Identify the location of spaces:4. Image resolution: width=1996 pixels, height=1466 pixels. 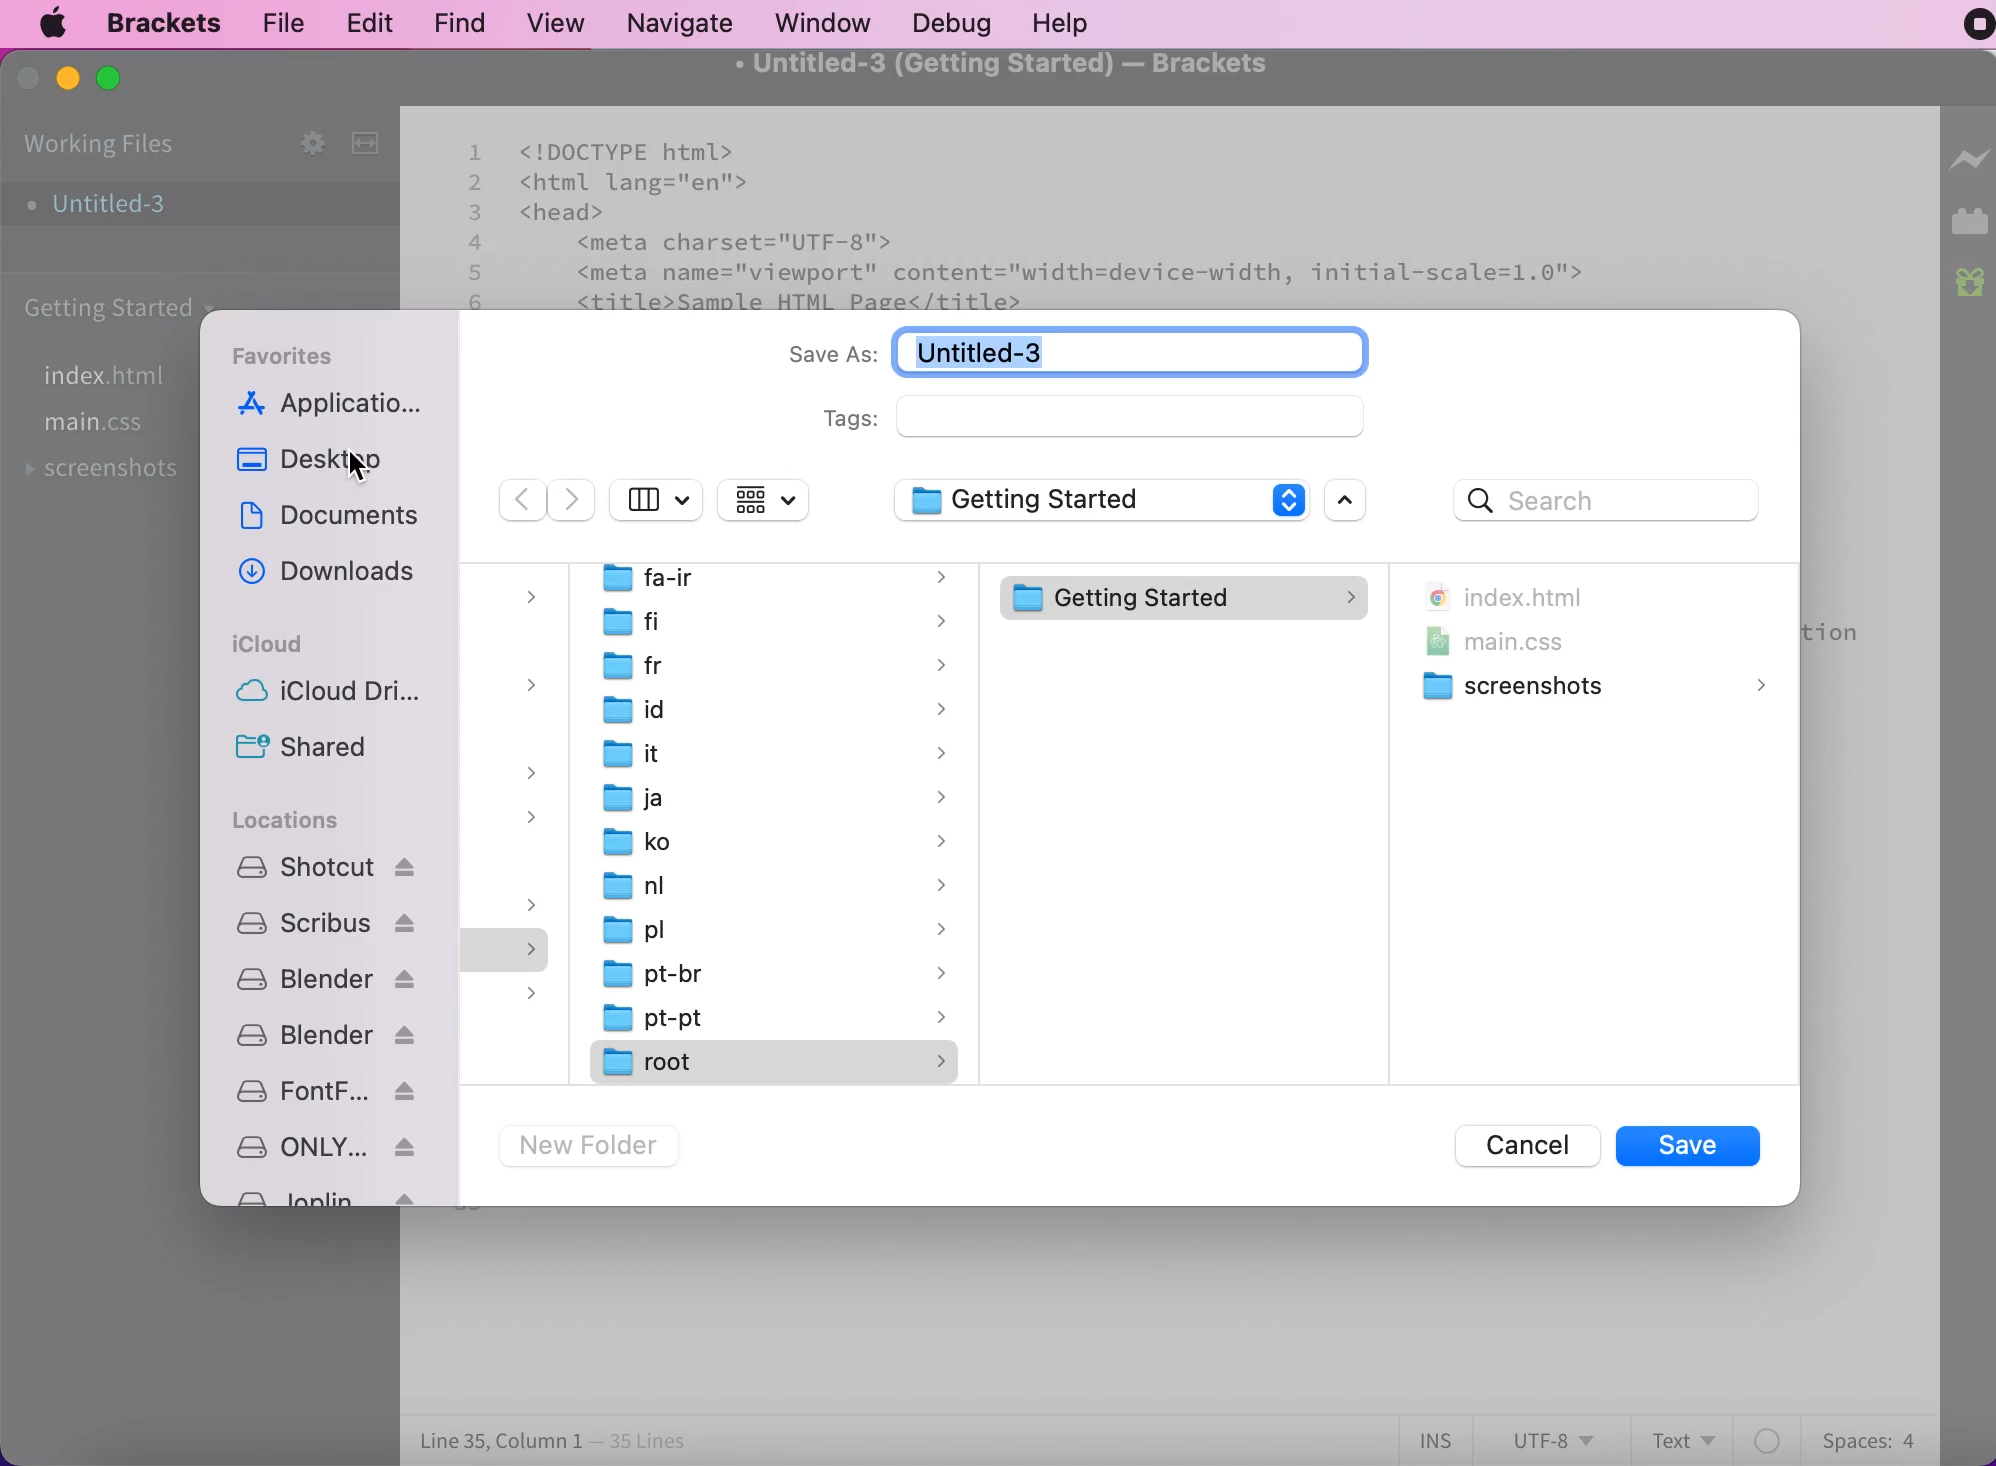
(1866, 1437).